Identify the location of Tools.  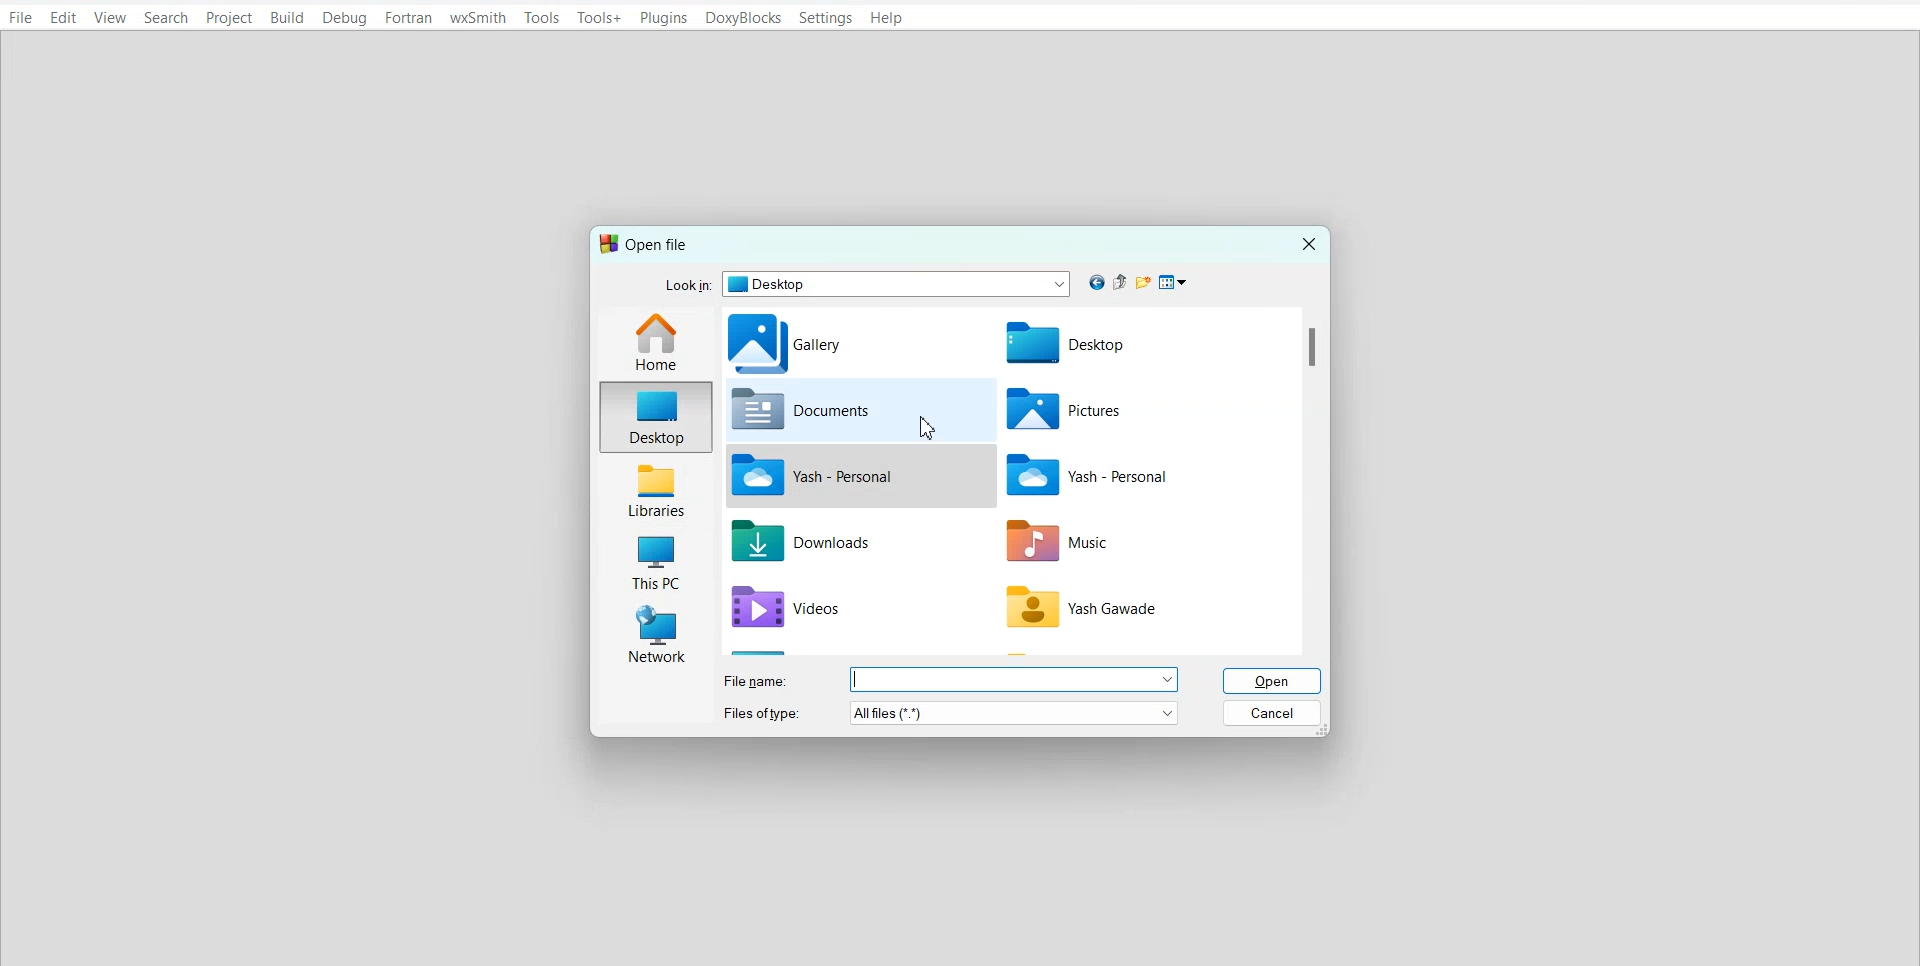
(542, 17).